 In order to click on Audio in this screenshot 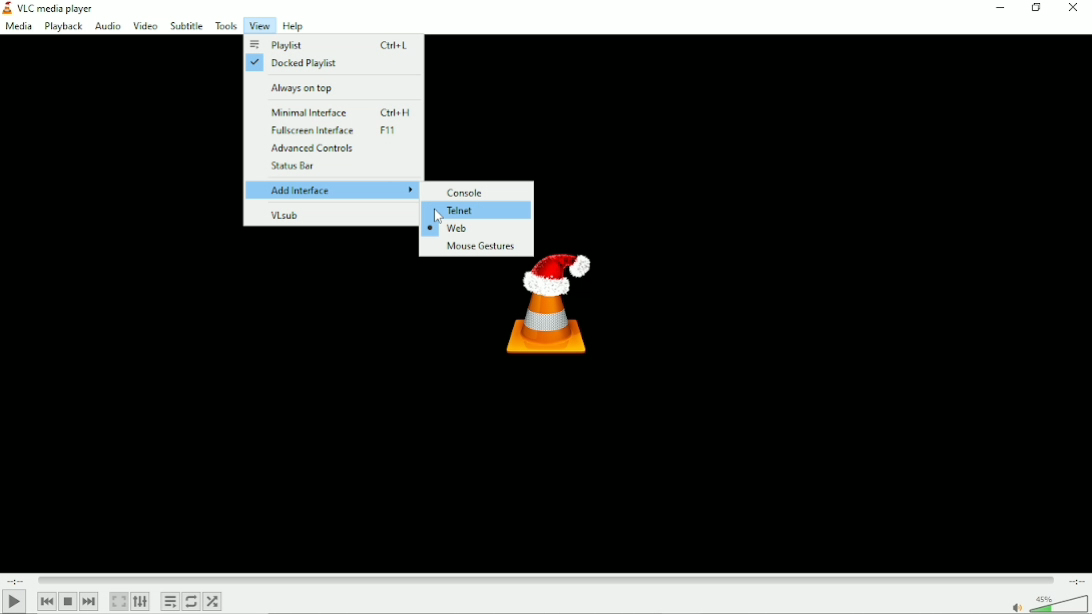, I will do `click(106, 27)`.